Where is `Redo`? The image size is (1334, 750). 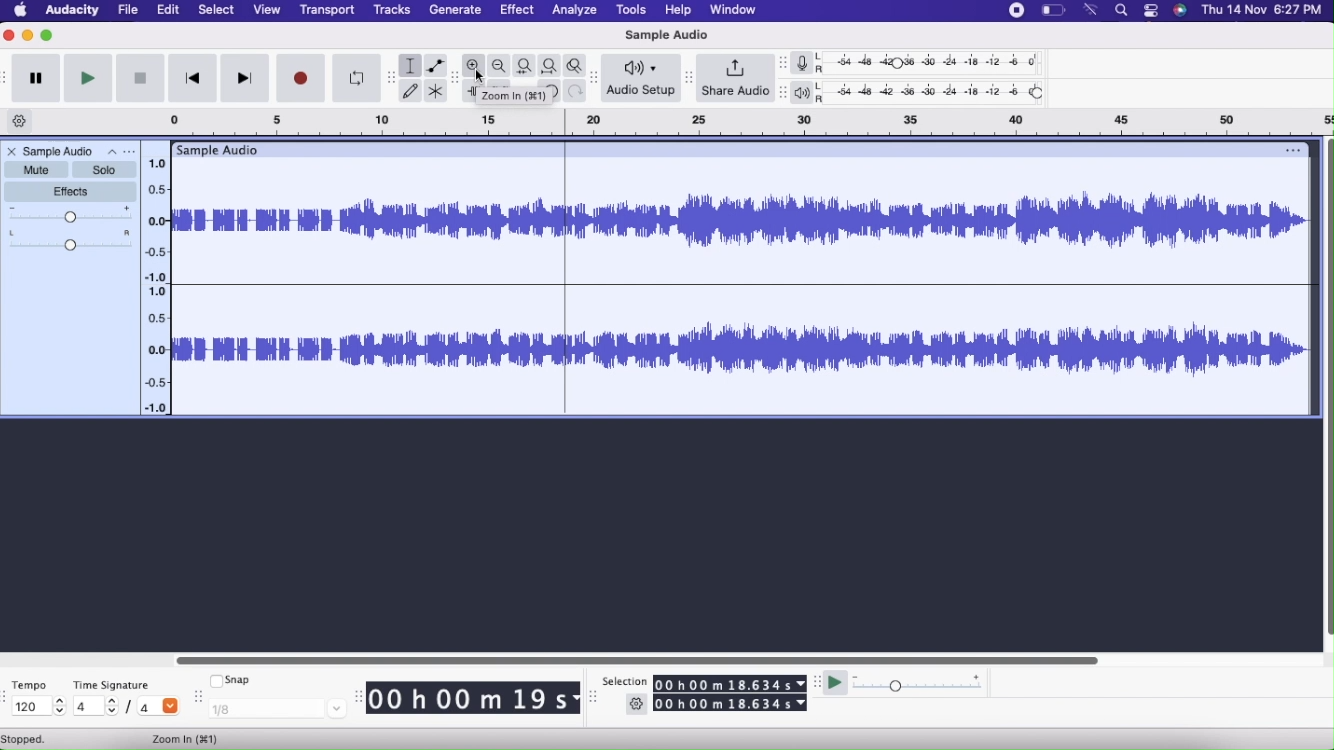 Redo is located at coordinates (576, 91).